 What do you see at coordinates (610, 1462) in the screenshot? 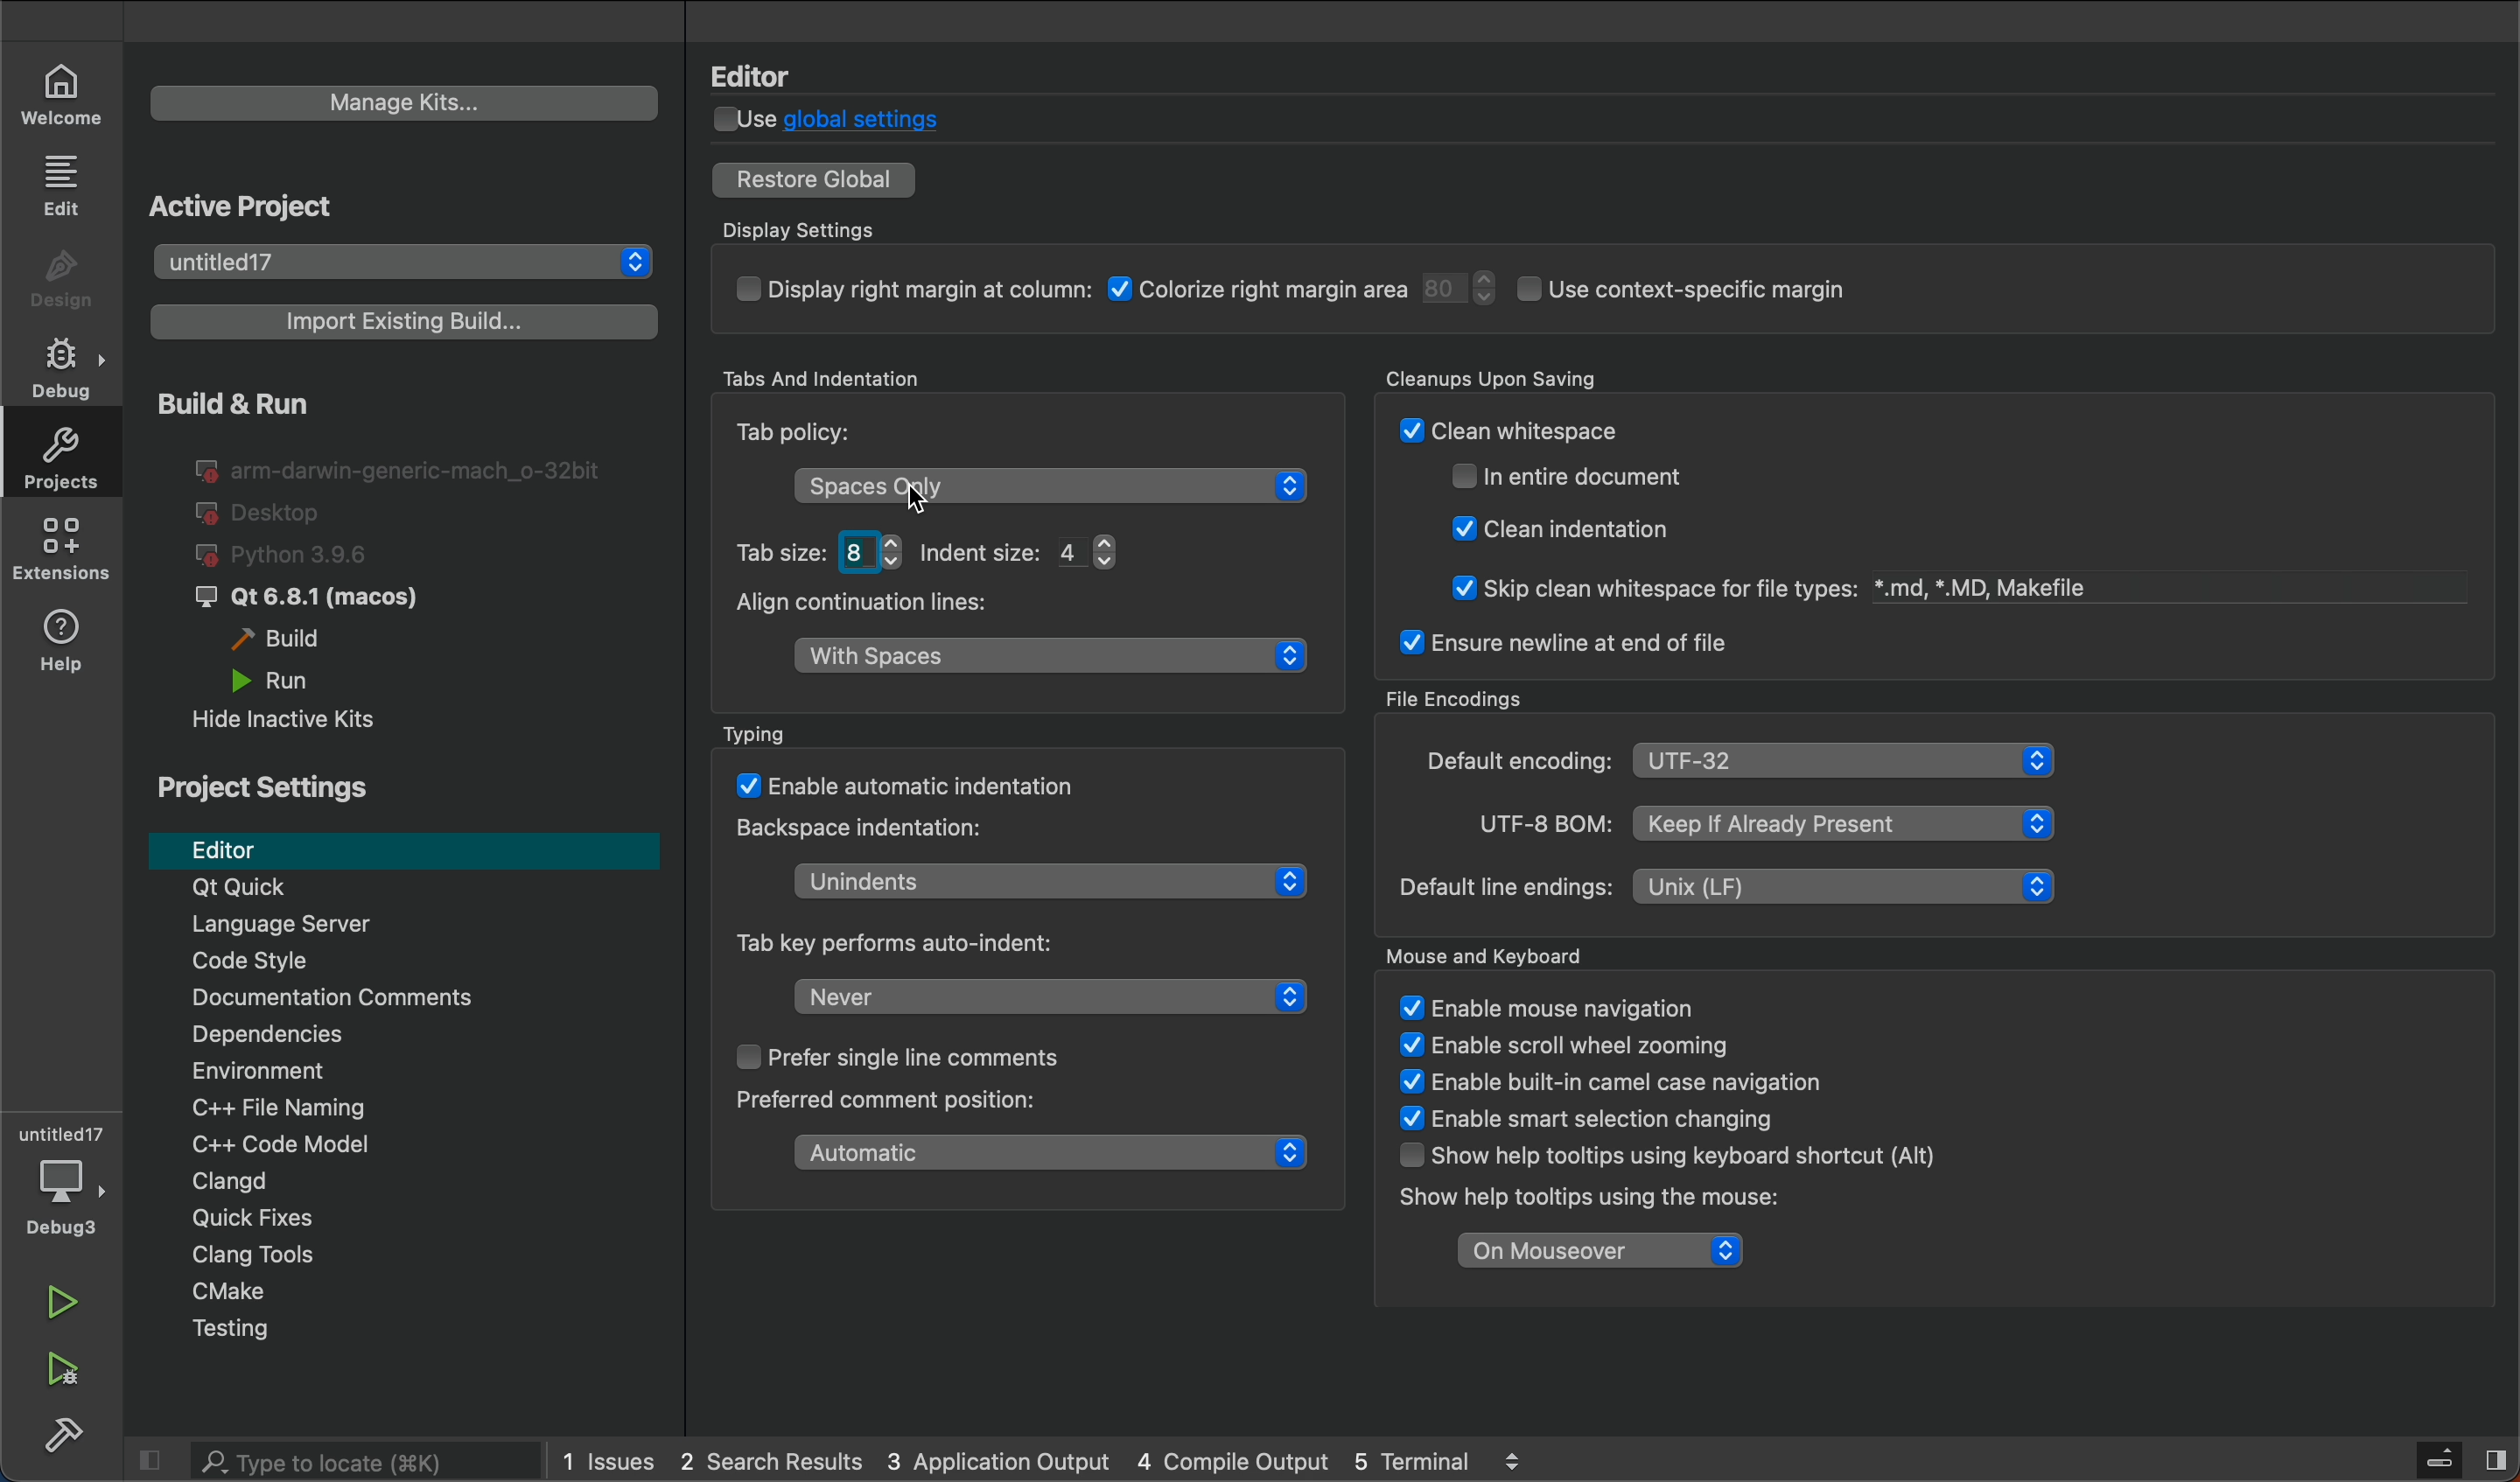
I see `issues` at bounding box center [610, 1462].